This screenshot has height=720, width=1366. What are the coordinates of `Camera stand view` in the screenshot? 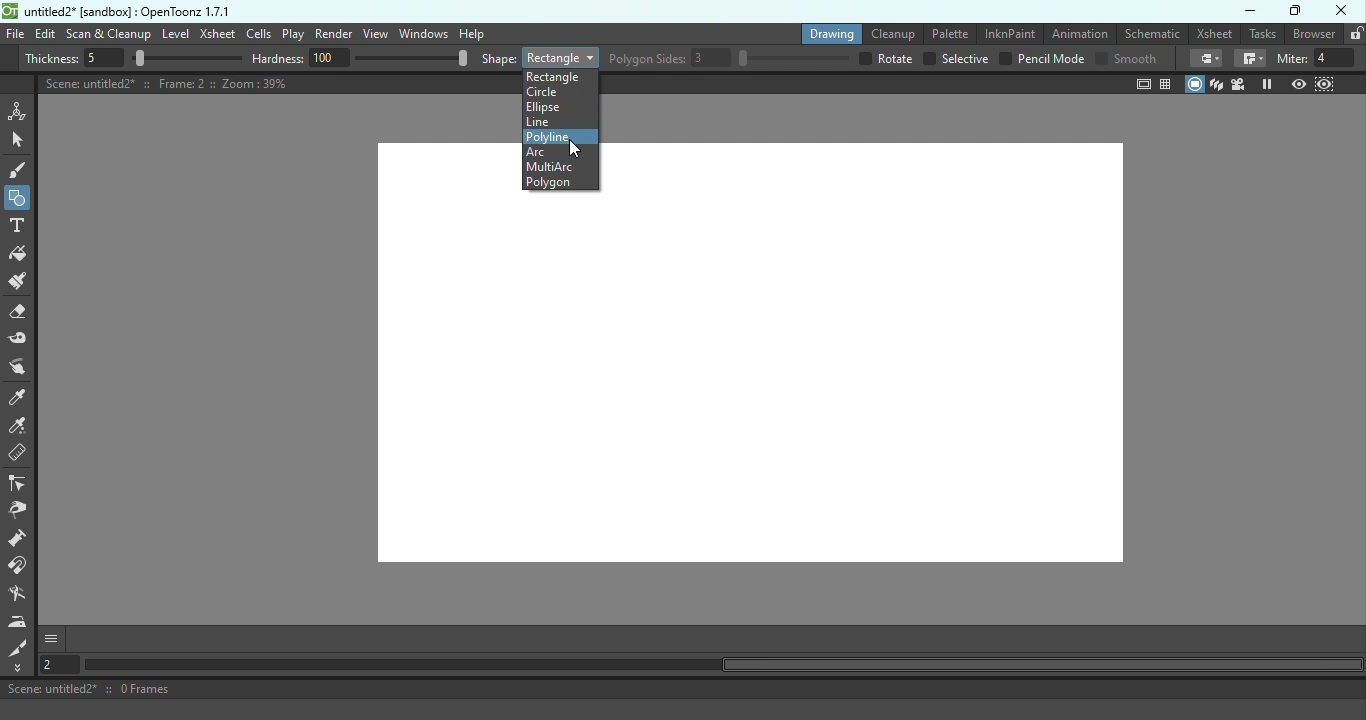 It's located at (1195, 85).